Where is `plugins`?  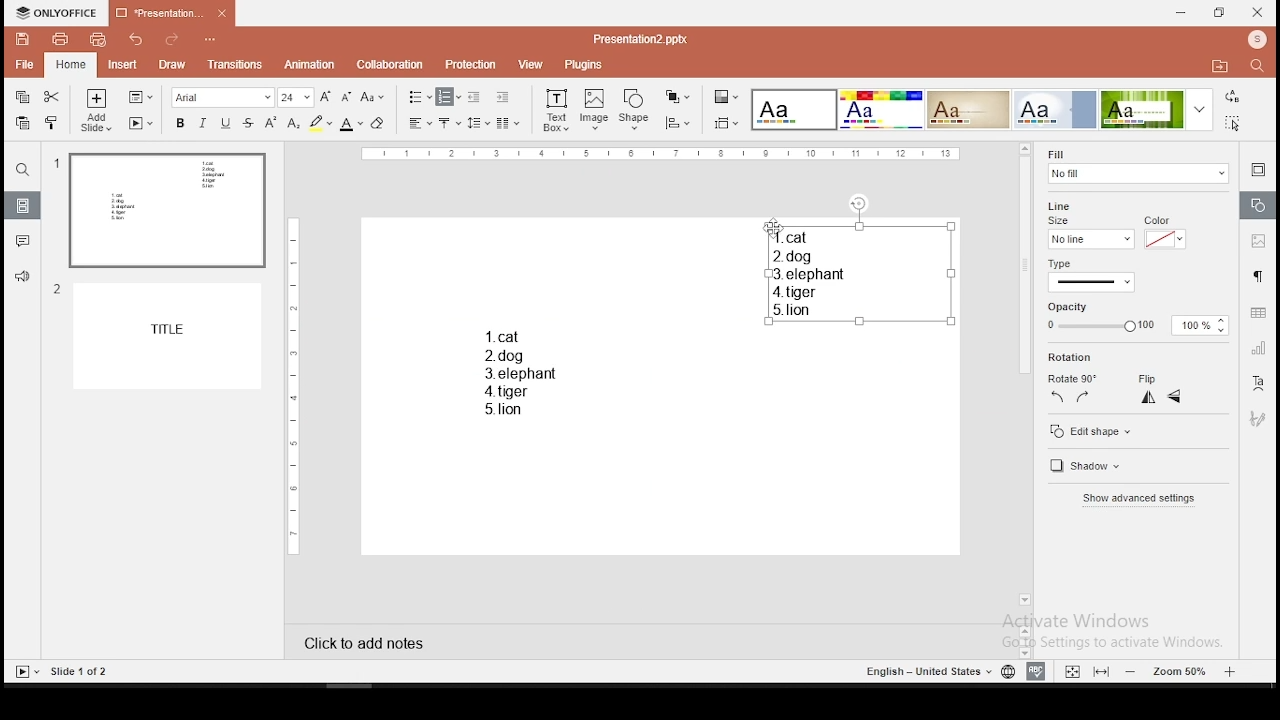 plugins is located at coordinates (585, 65).